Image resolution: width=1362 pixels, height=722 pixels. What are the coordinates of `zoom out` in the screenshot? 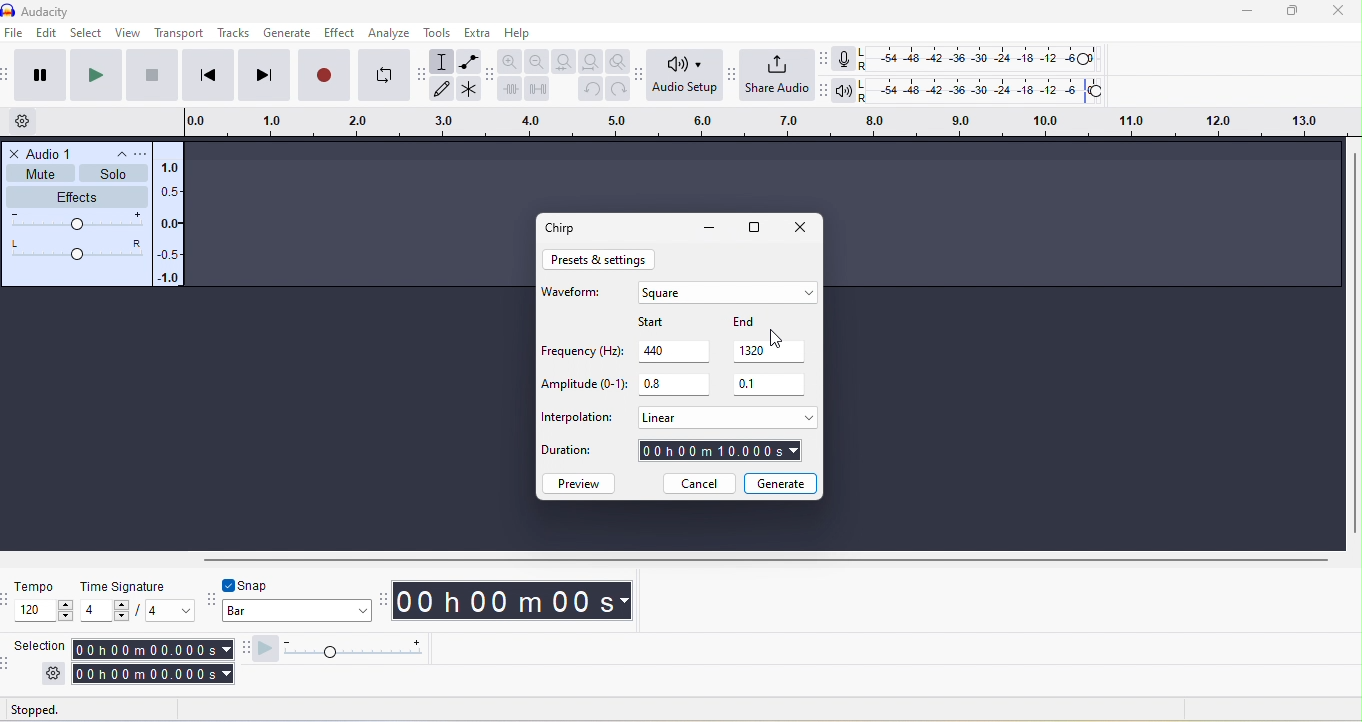 It's located at (536, 61).